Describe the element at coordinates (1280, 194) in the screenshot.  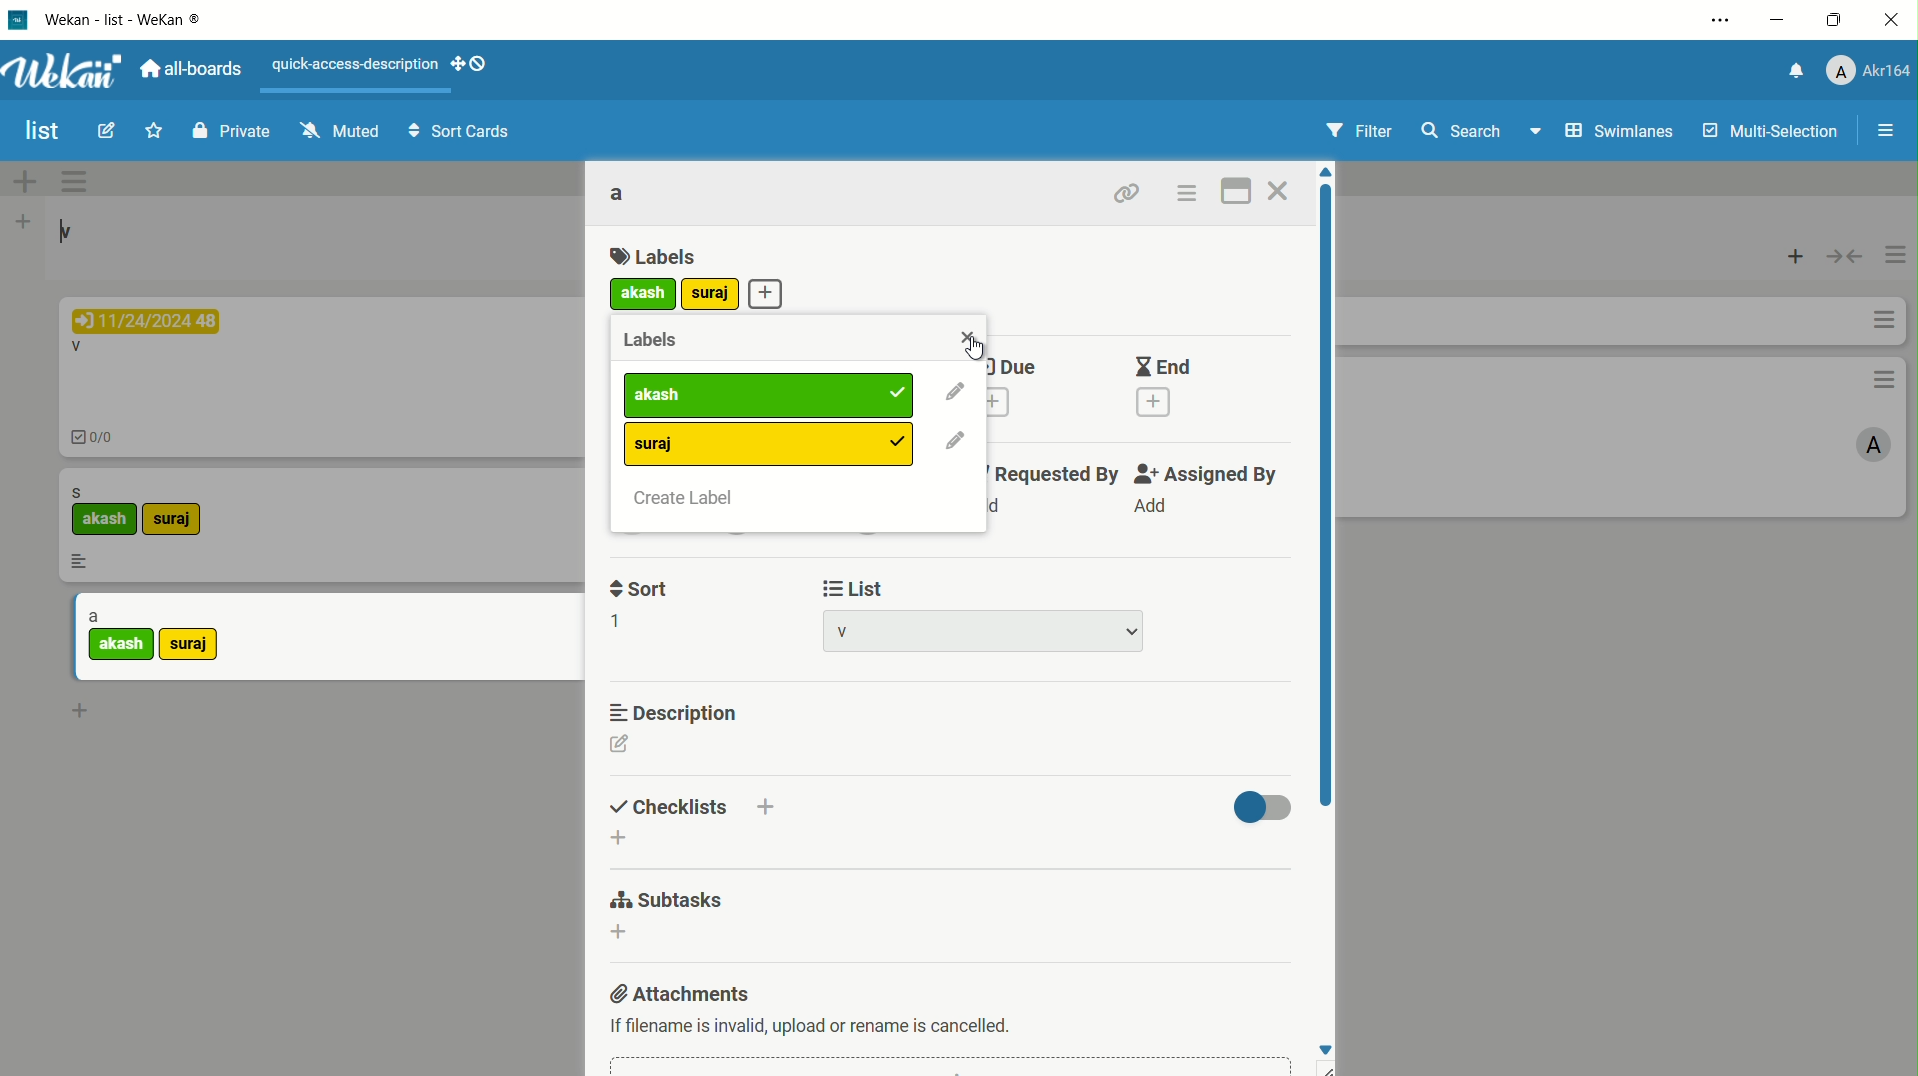
I see `close card` at that location.